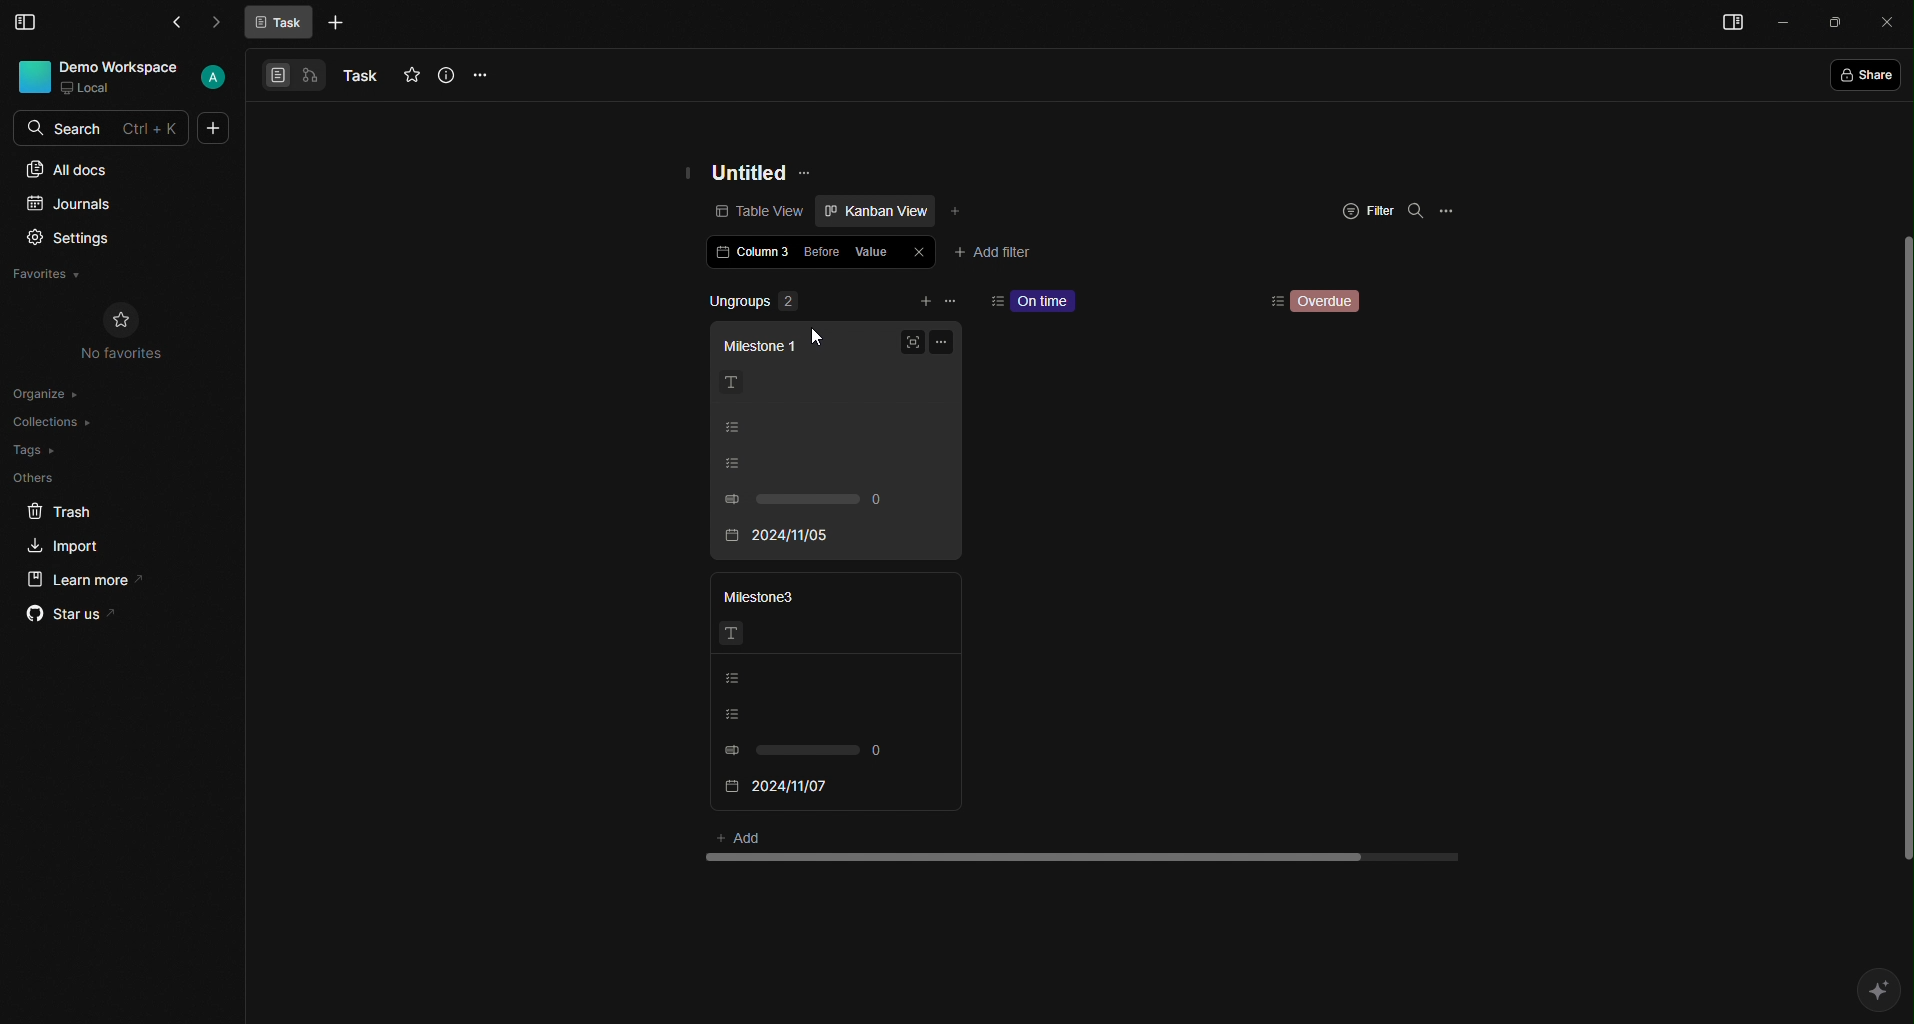 This screenshot has width=1914, height=1024. I want to click on Filter, so click(1366, 208).